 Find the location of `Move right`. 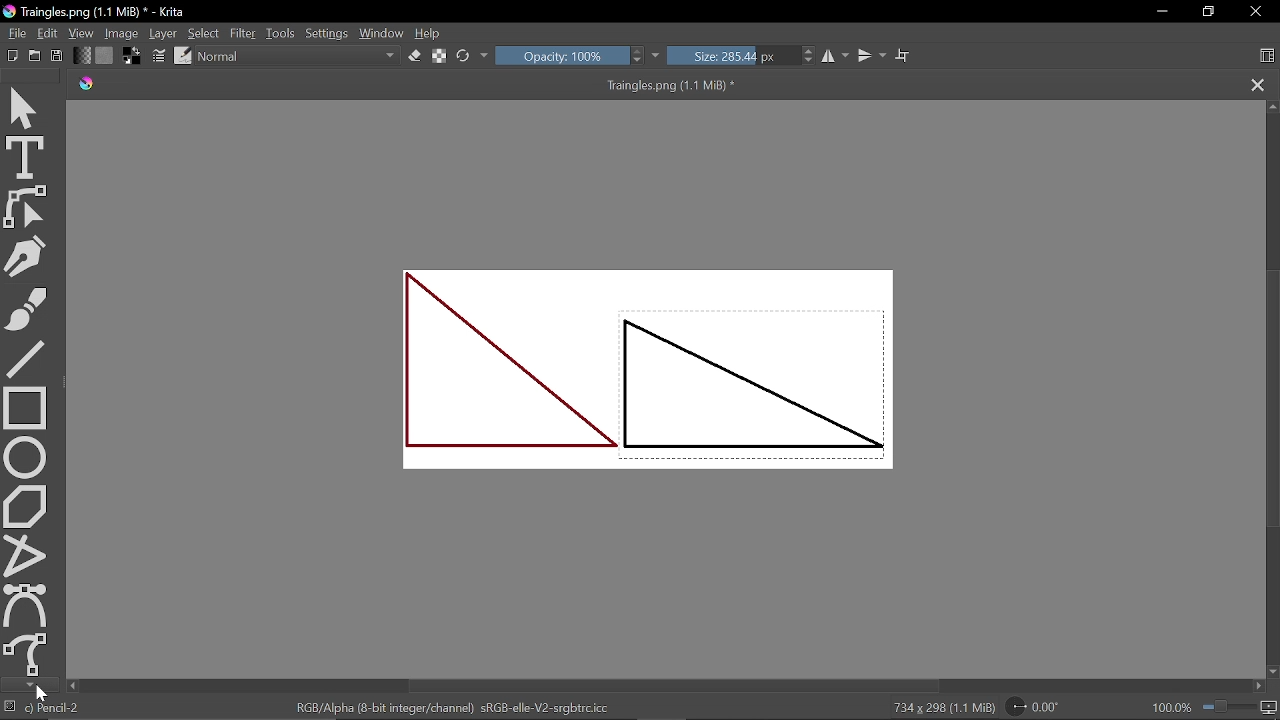

Move right is located at coordinates (1258, 687).